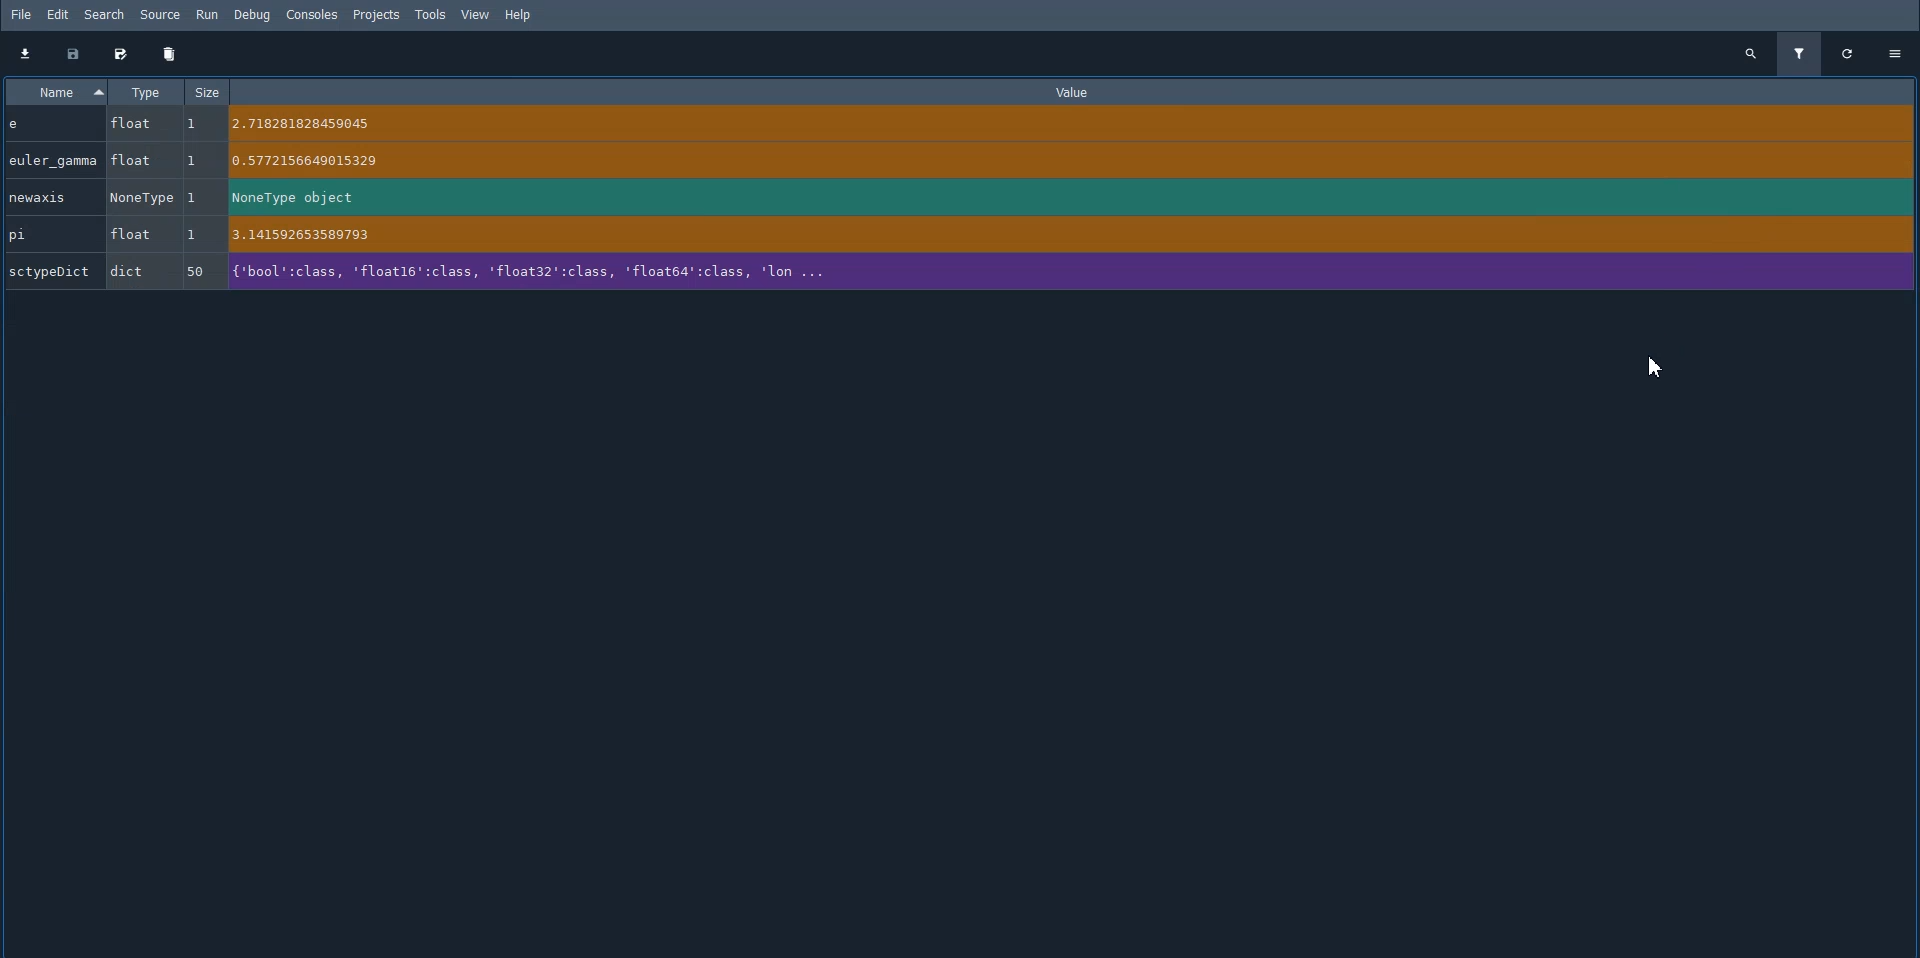 The width and height of the screenshot is (1920, 958). Describe the element at coordinates (376, 15) in the screenshot. I see `Projects` at that location.